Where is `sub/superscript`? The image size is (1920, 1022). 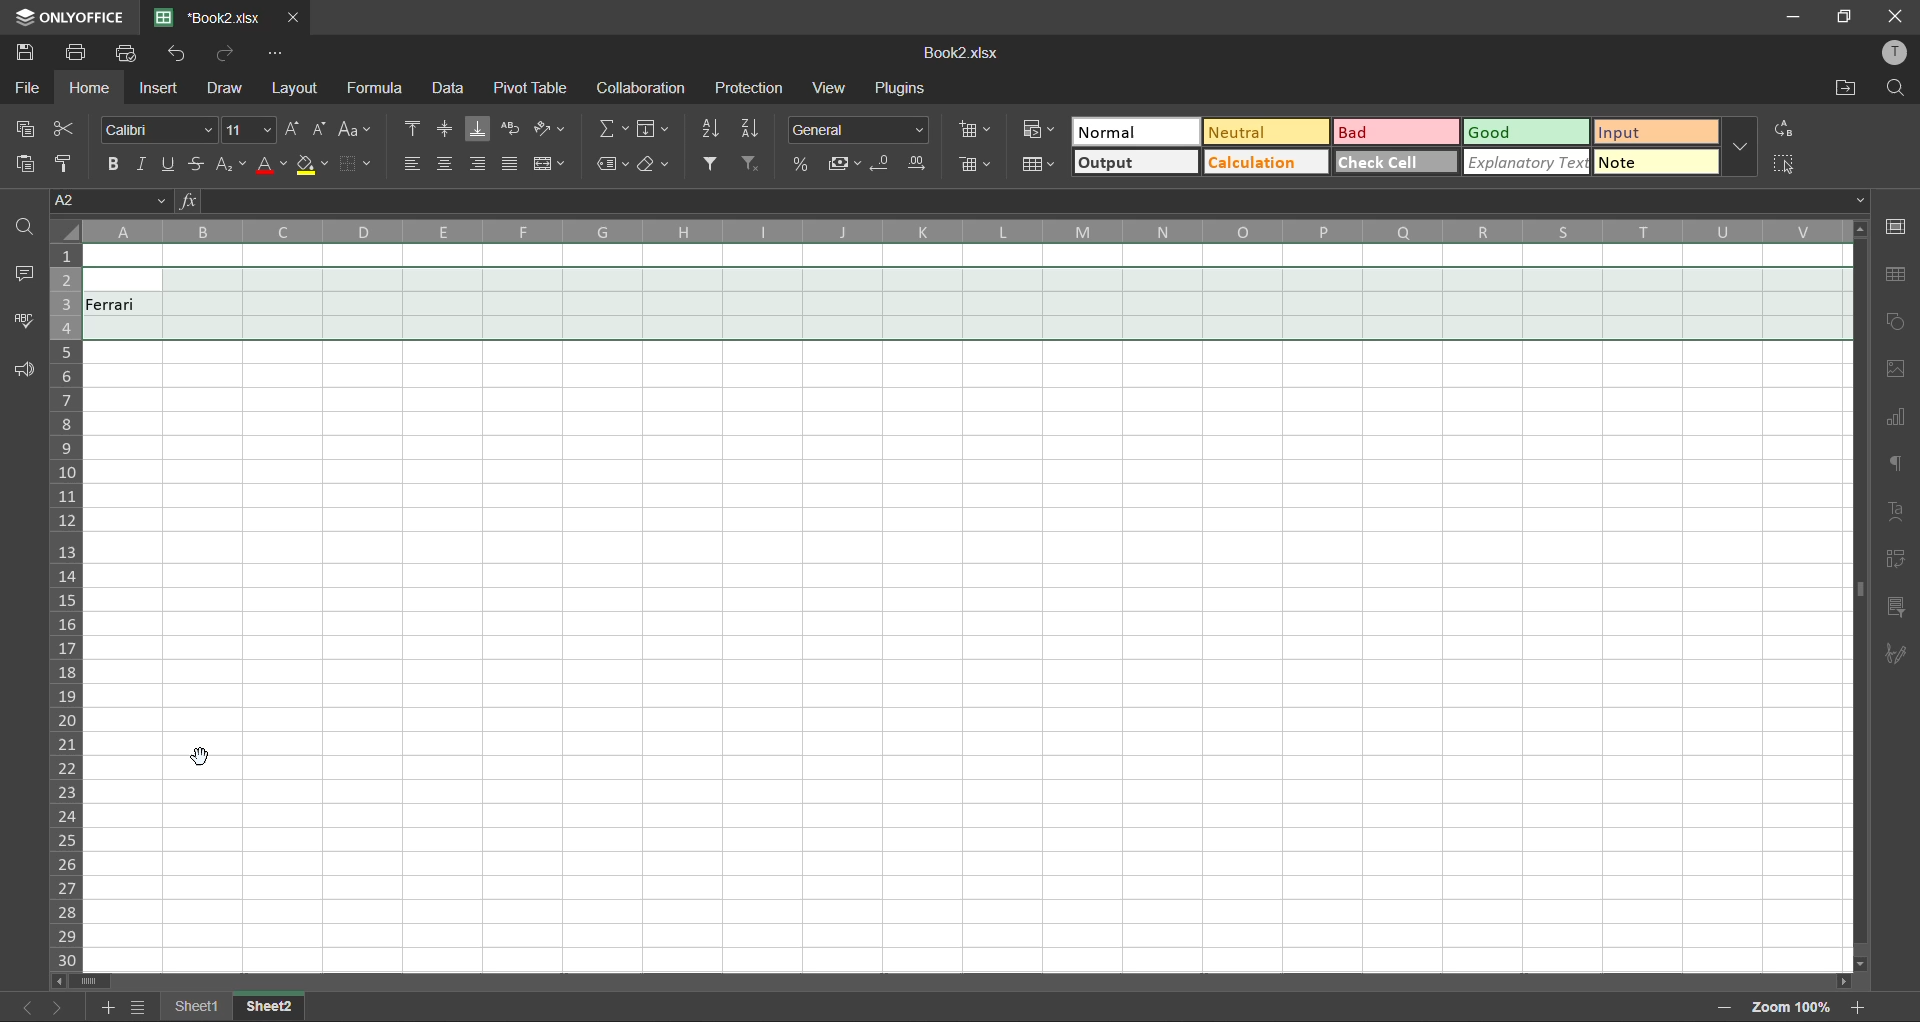
sub/superscript is located at coordinates (225, 162).